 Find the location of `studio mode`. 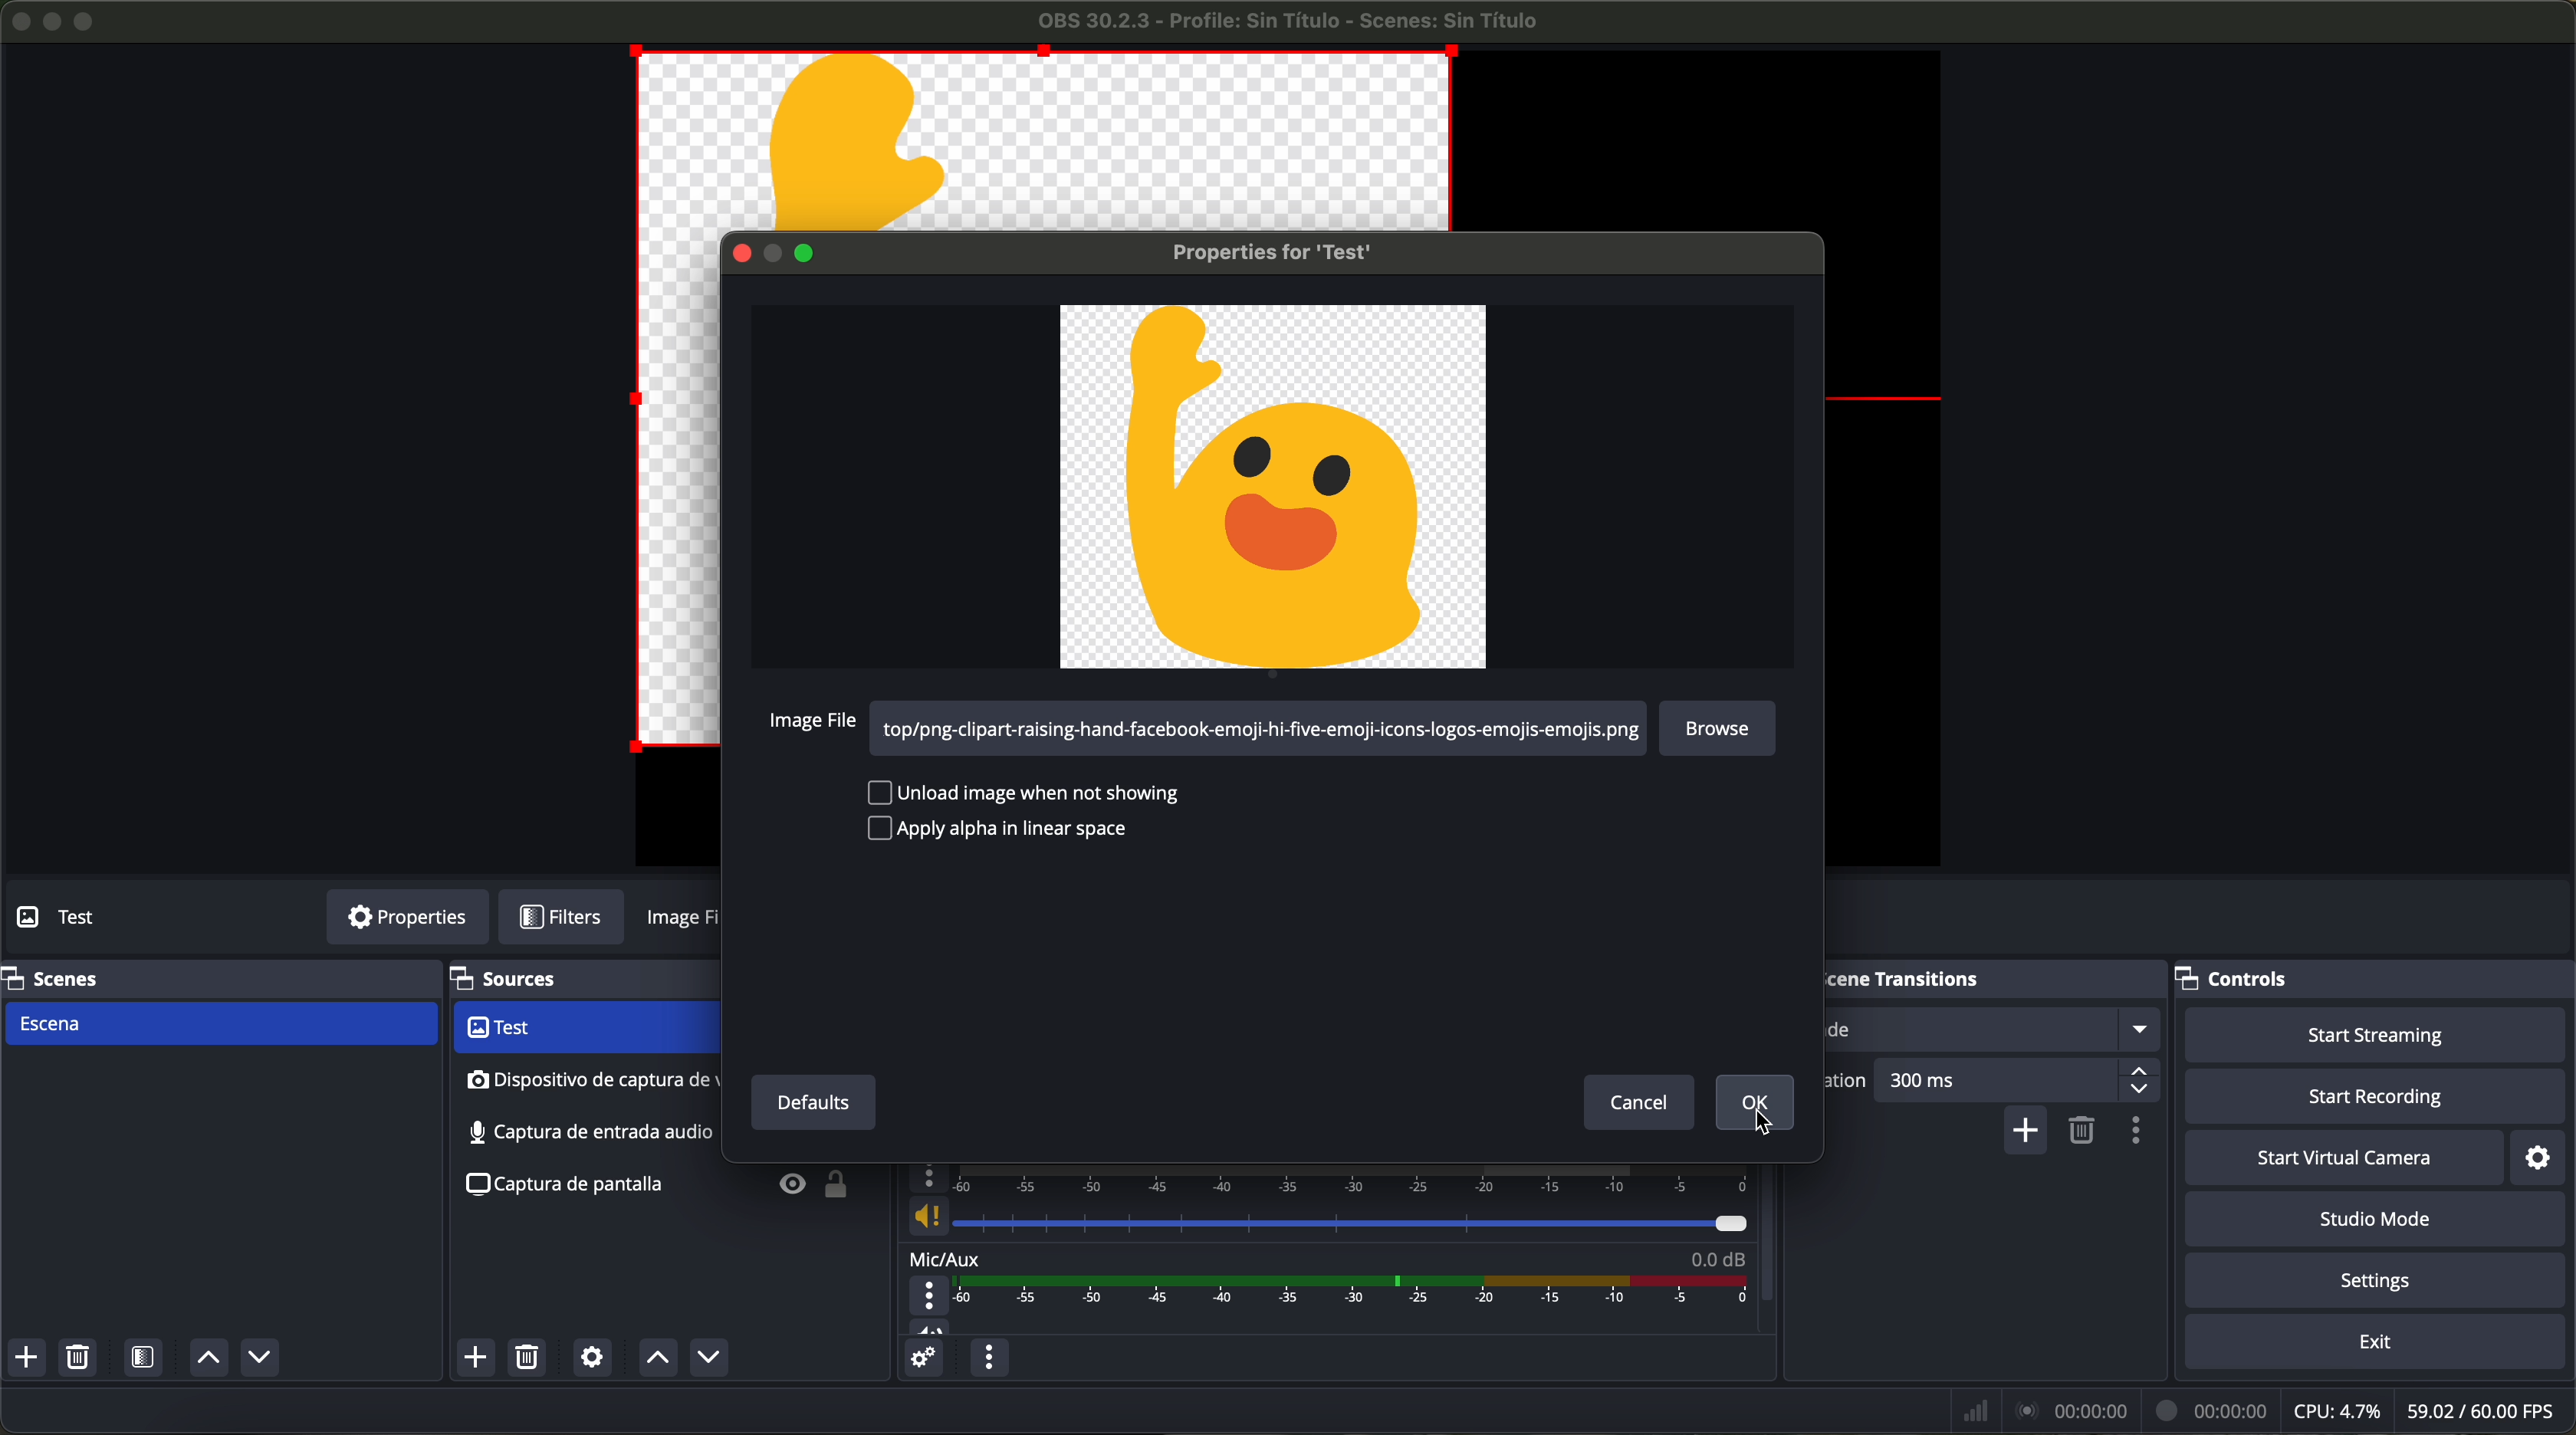

studio mode is located at coordinates (2376, 1220).